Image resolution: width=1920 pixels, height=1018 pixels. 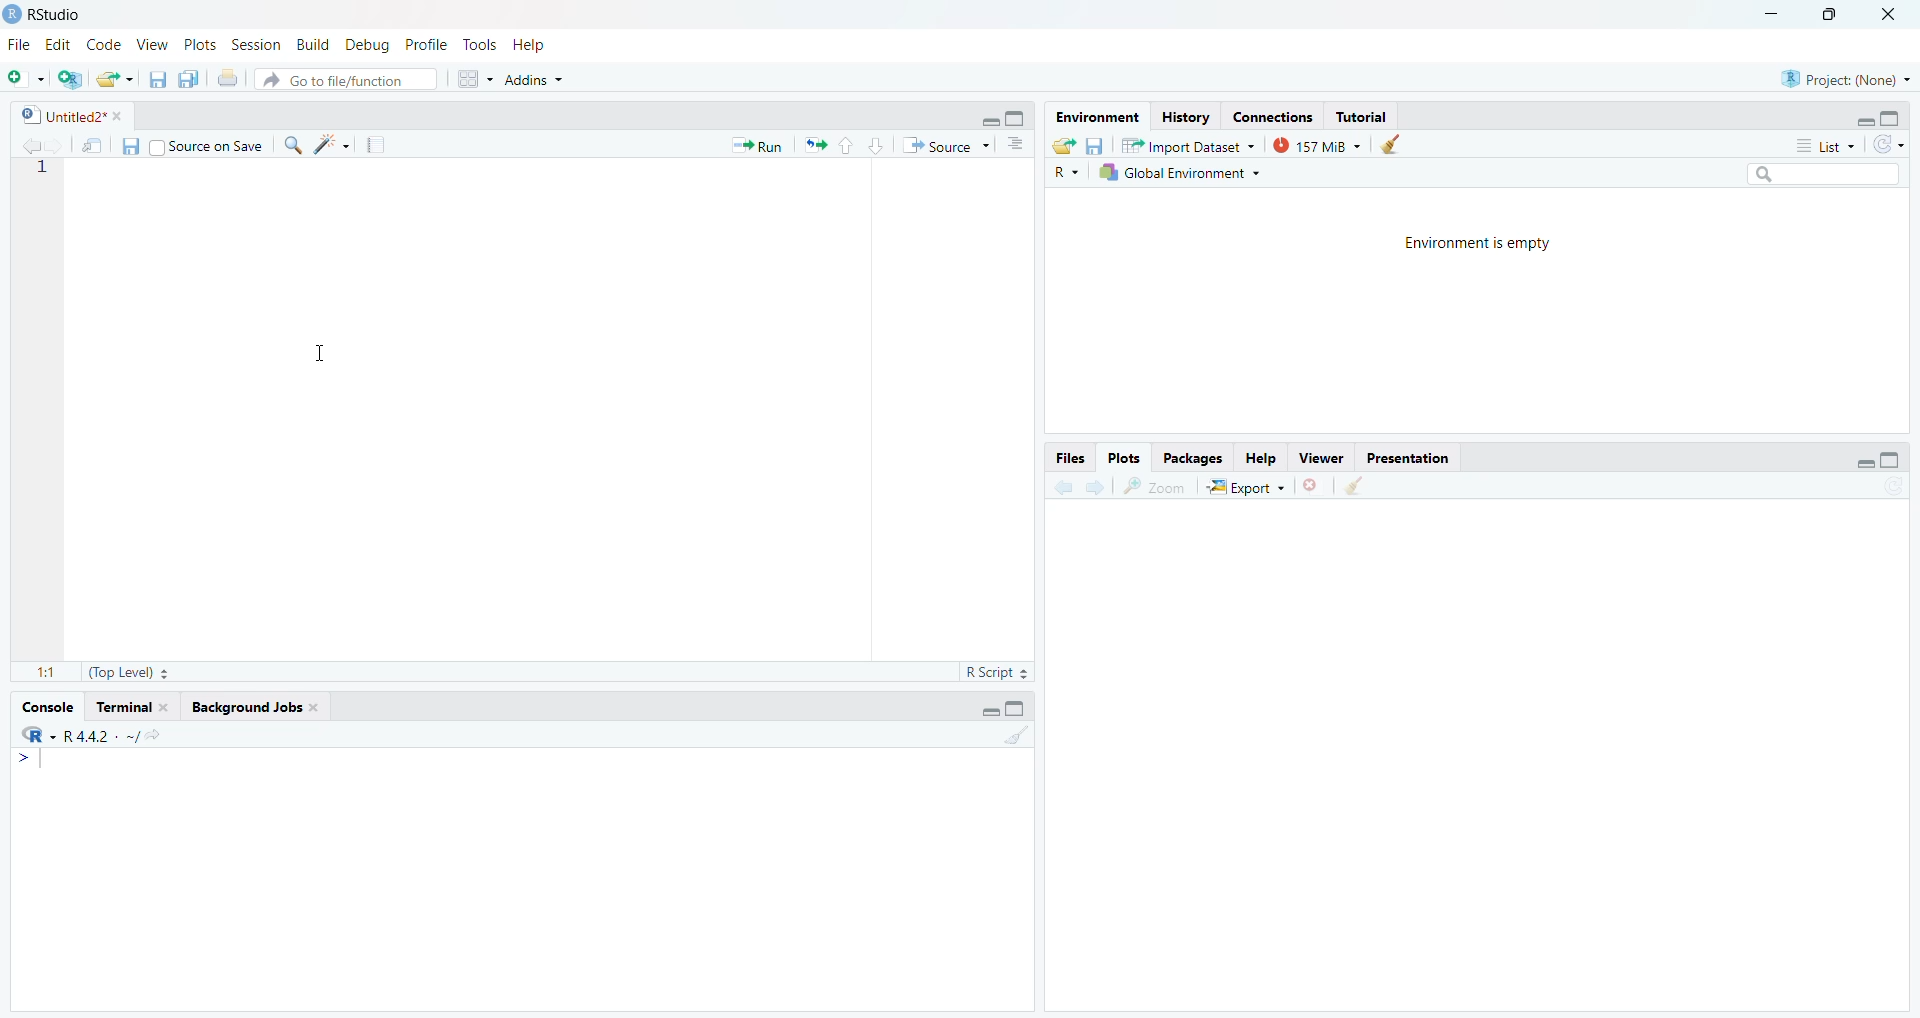 I want to click on Connections, so click(x=1272, y=116).